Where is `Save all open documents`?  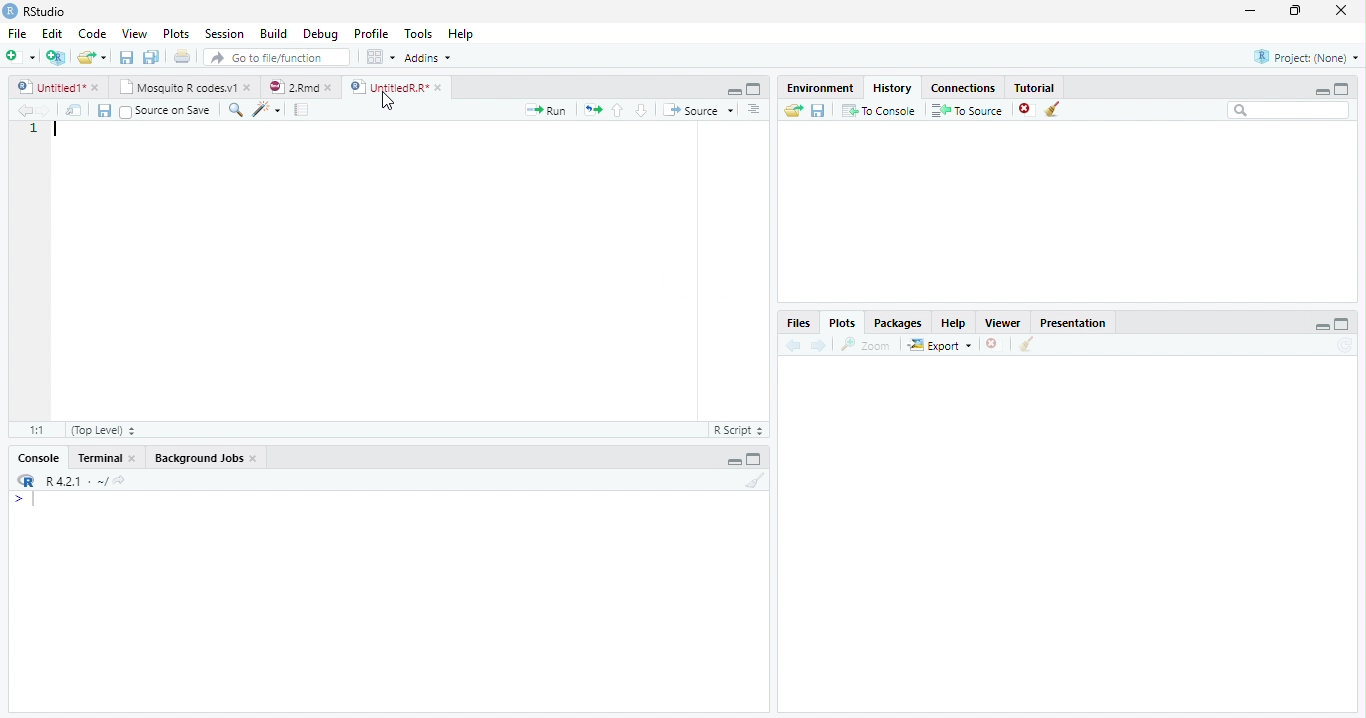 Save all open documents is located at coordinates (152, 57).